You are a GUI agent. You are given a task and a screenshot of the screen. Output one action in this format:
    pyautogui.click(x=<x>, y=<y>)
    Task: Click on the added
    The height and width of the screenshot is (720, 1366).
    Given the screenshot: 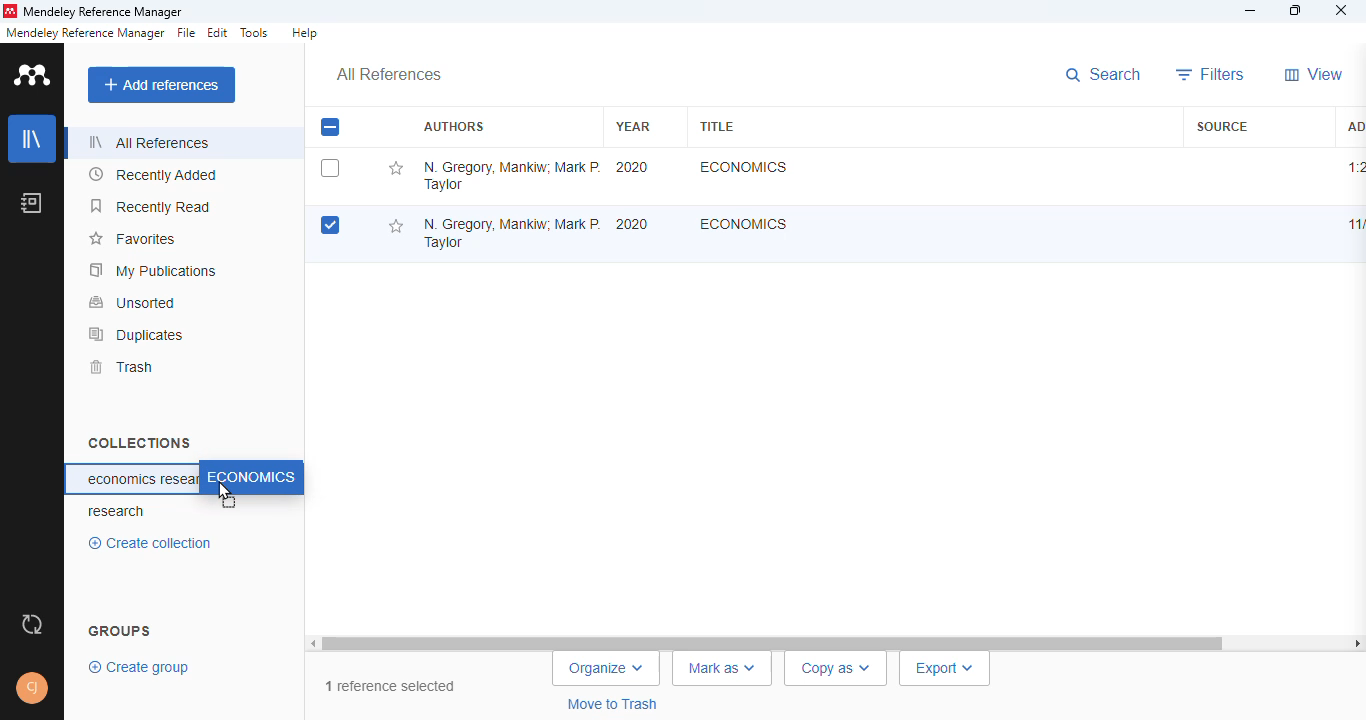 What is the action you would take?
    pyautogui.click(x=1353, y=125)
    